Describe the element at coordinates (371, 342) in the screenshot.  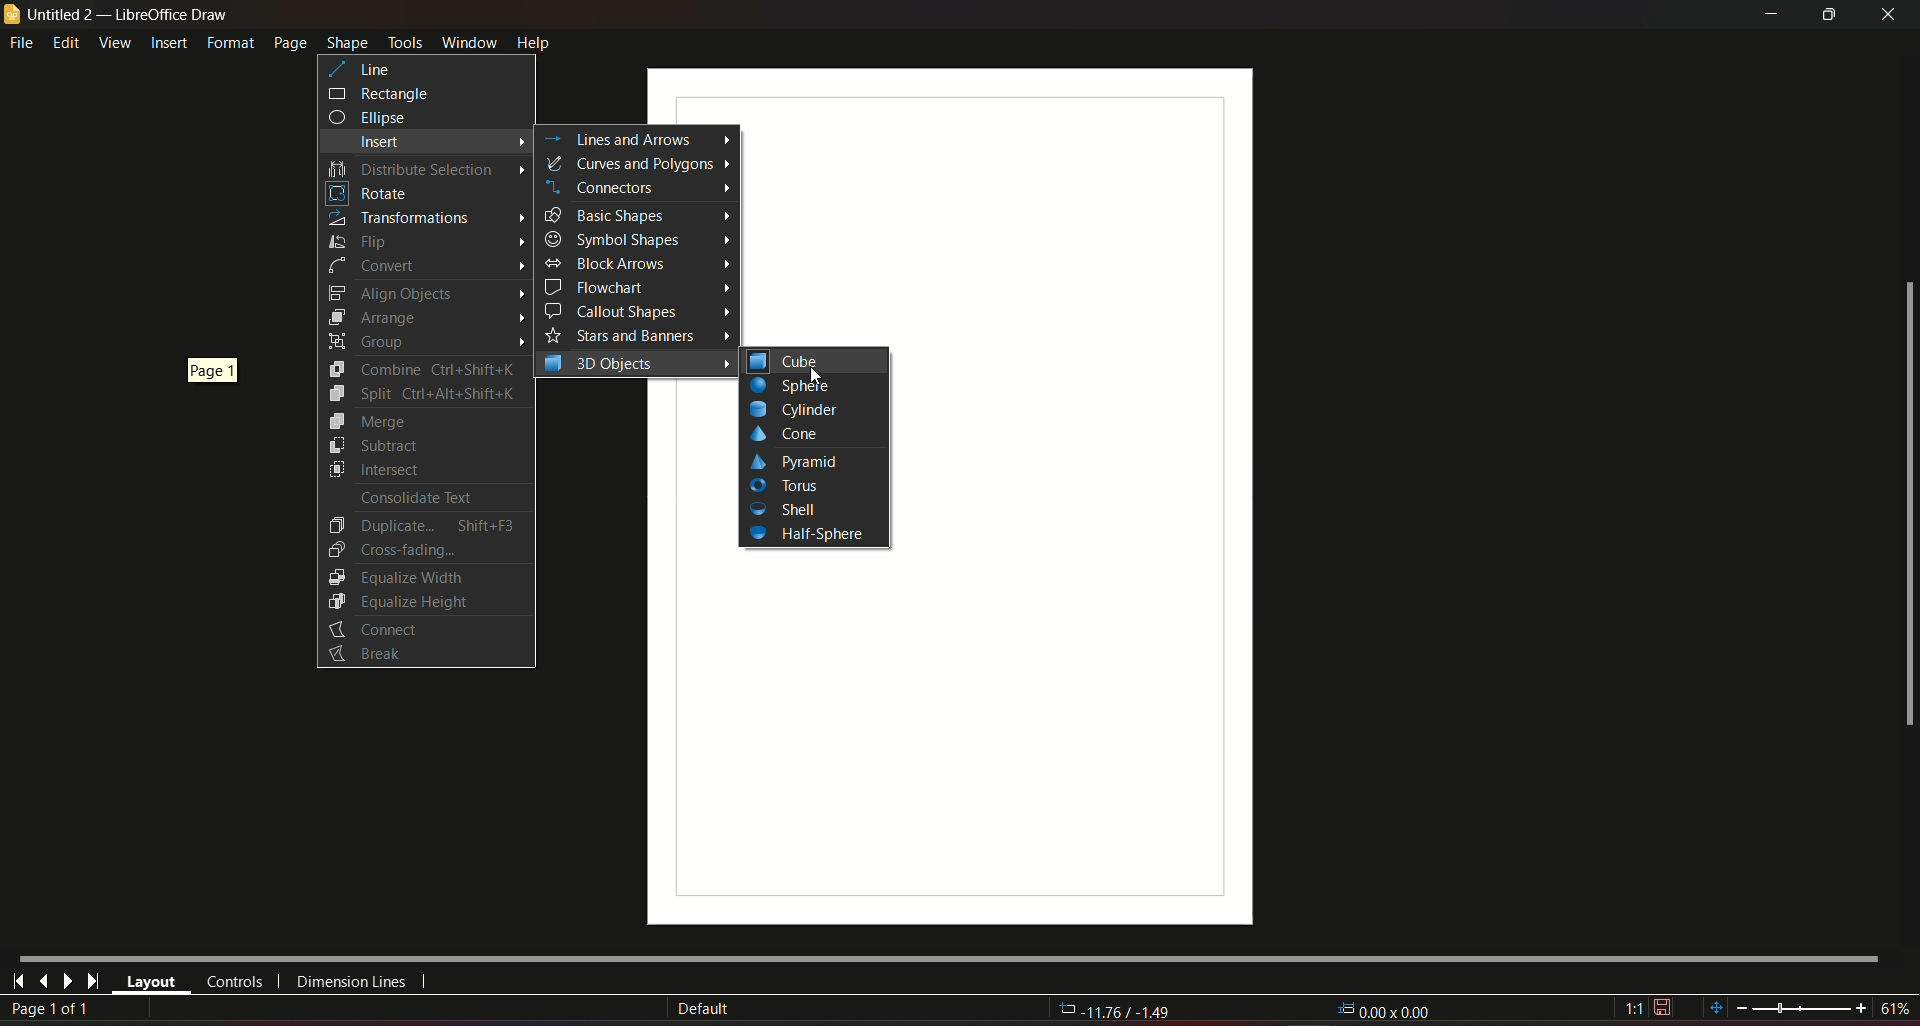
I see `Group` at that location.